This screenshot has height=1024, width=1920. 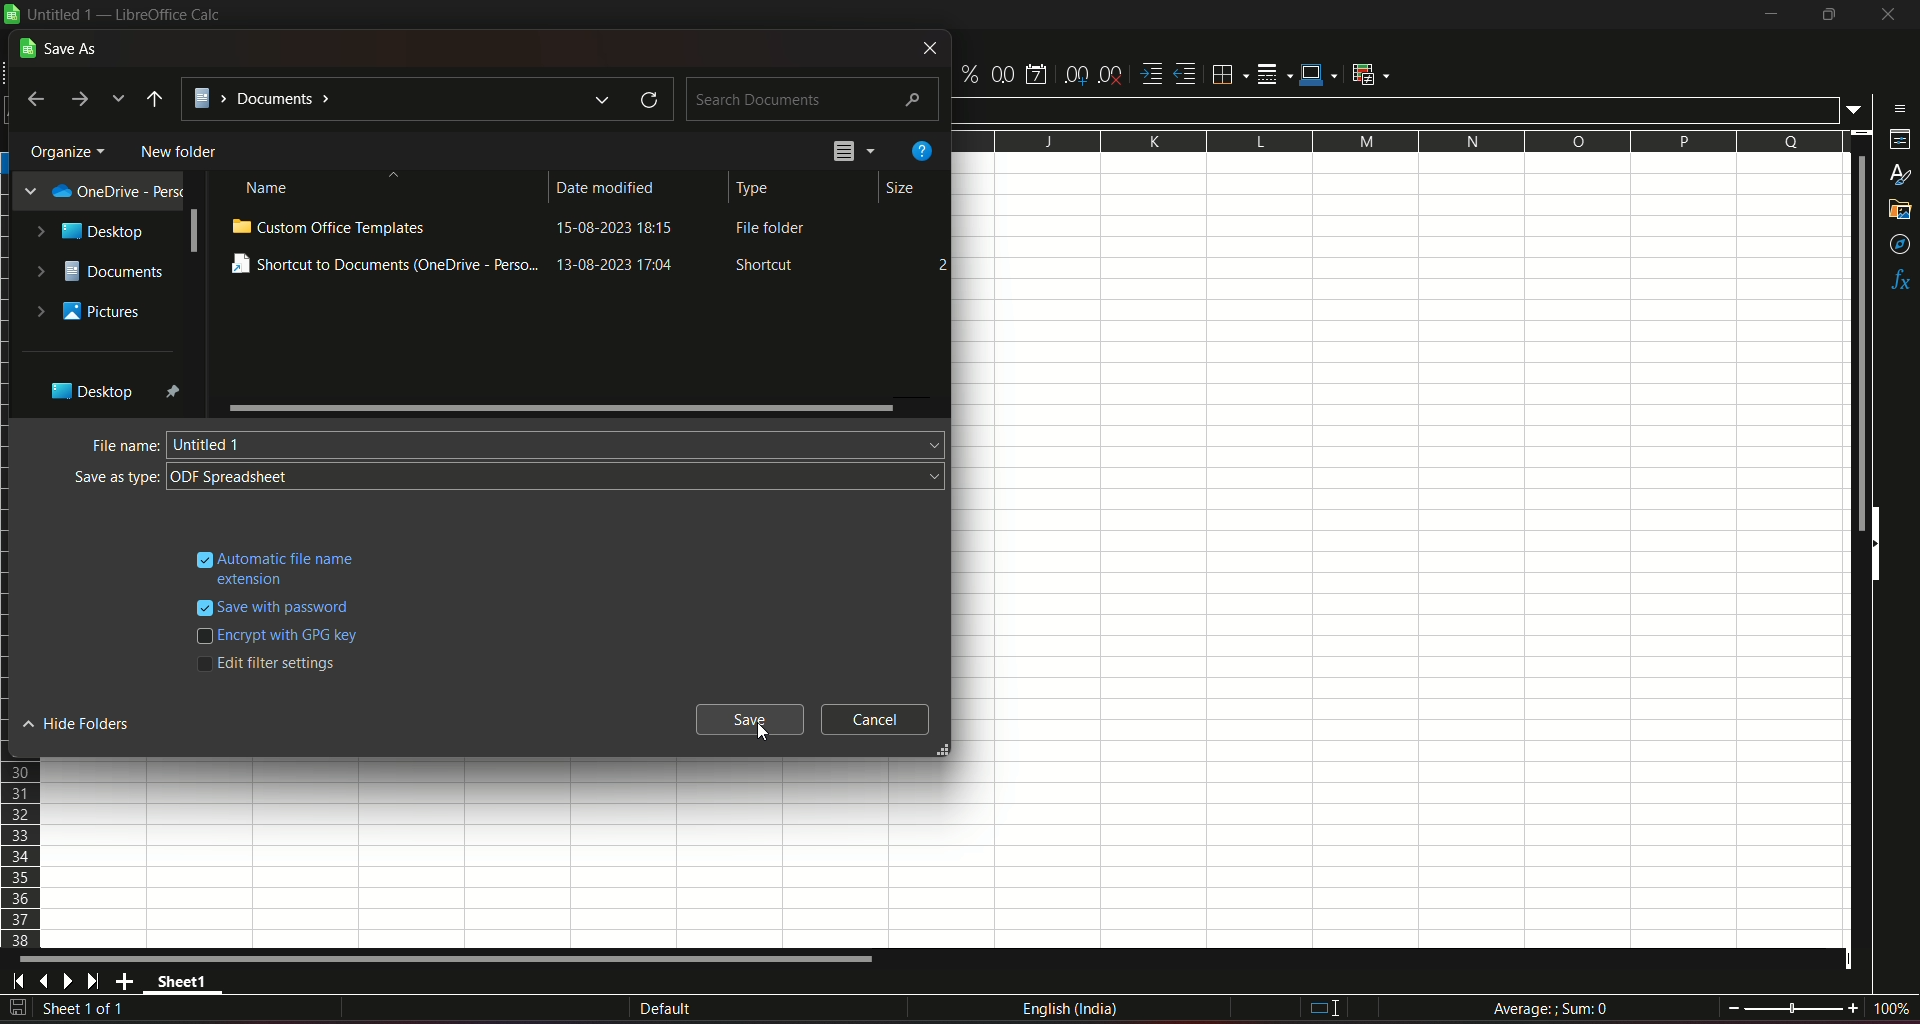 I want to click on 15-08-2023 18:15, so click(x=625, y=232).